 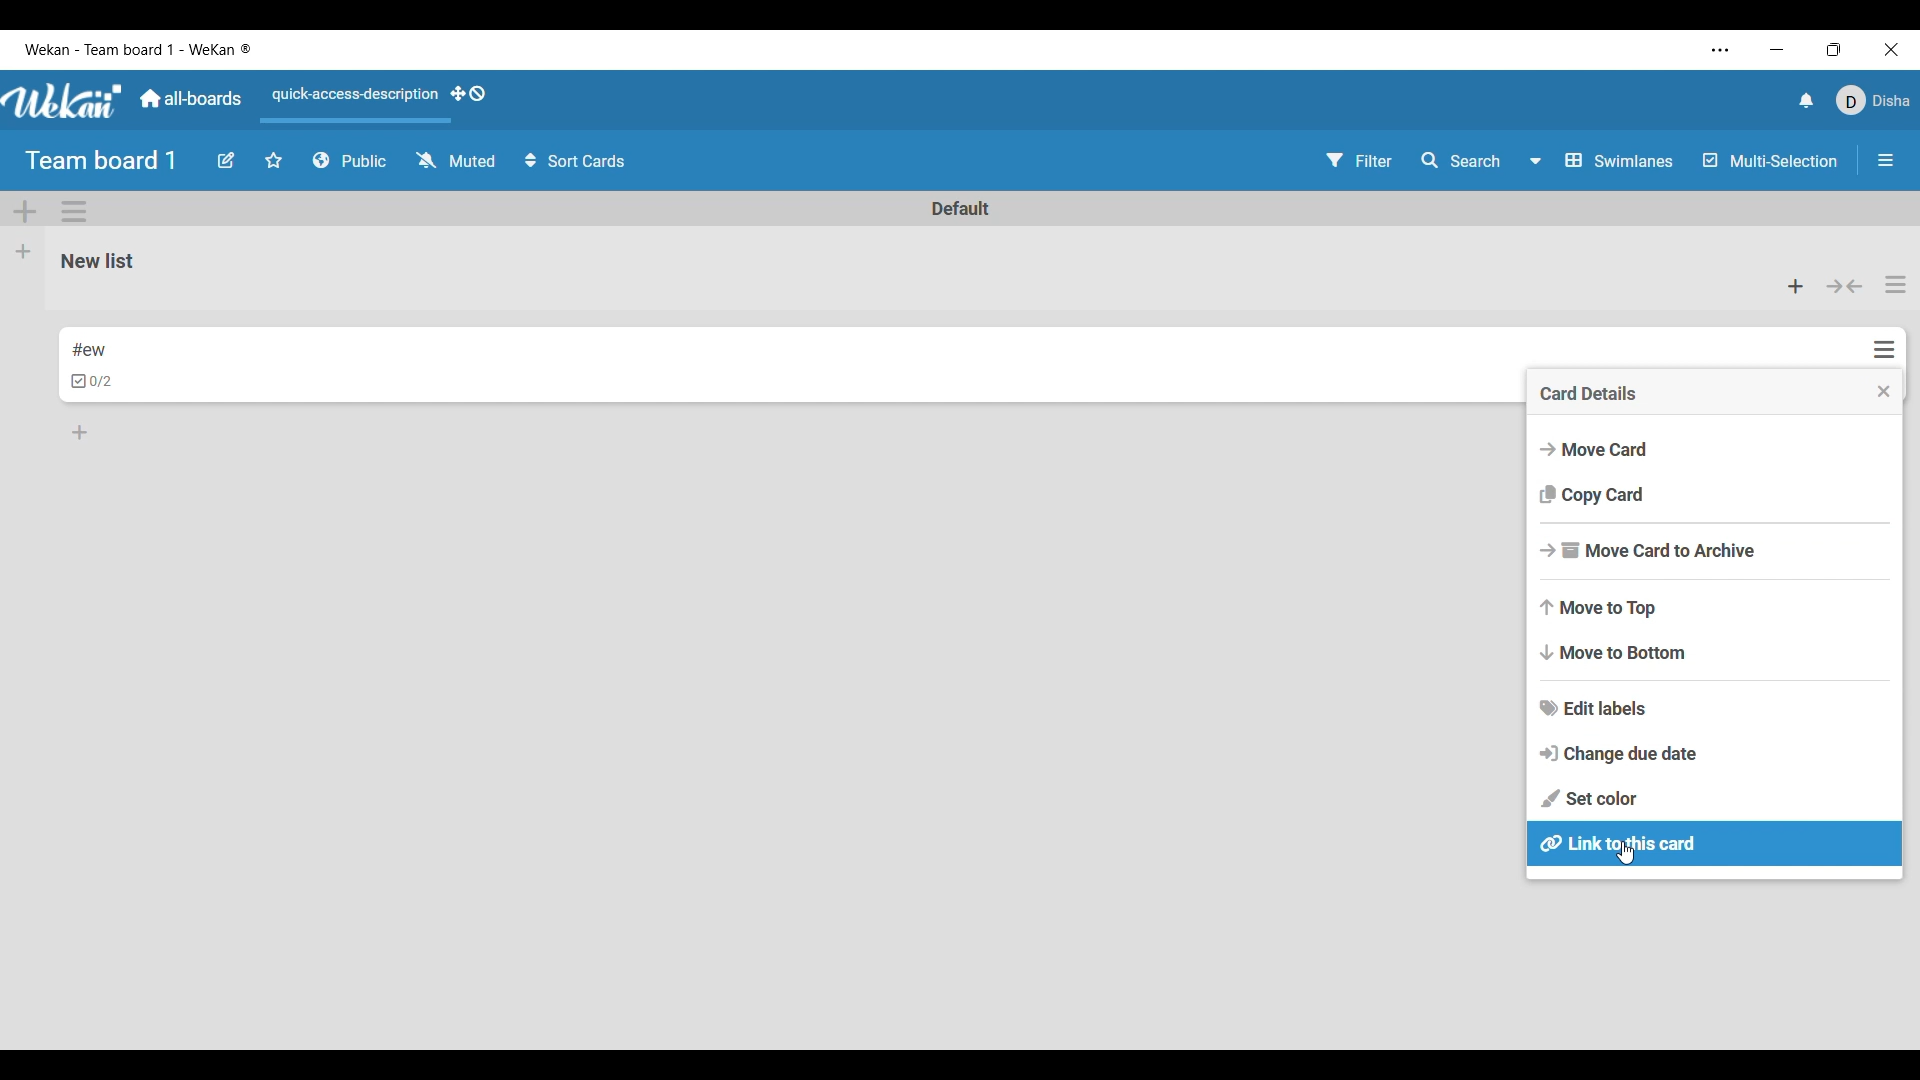 What do you see at coordinates (80, 432) in the screenshot?
I see `Add card to bottom of list` at bounding box center [80, 432].